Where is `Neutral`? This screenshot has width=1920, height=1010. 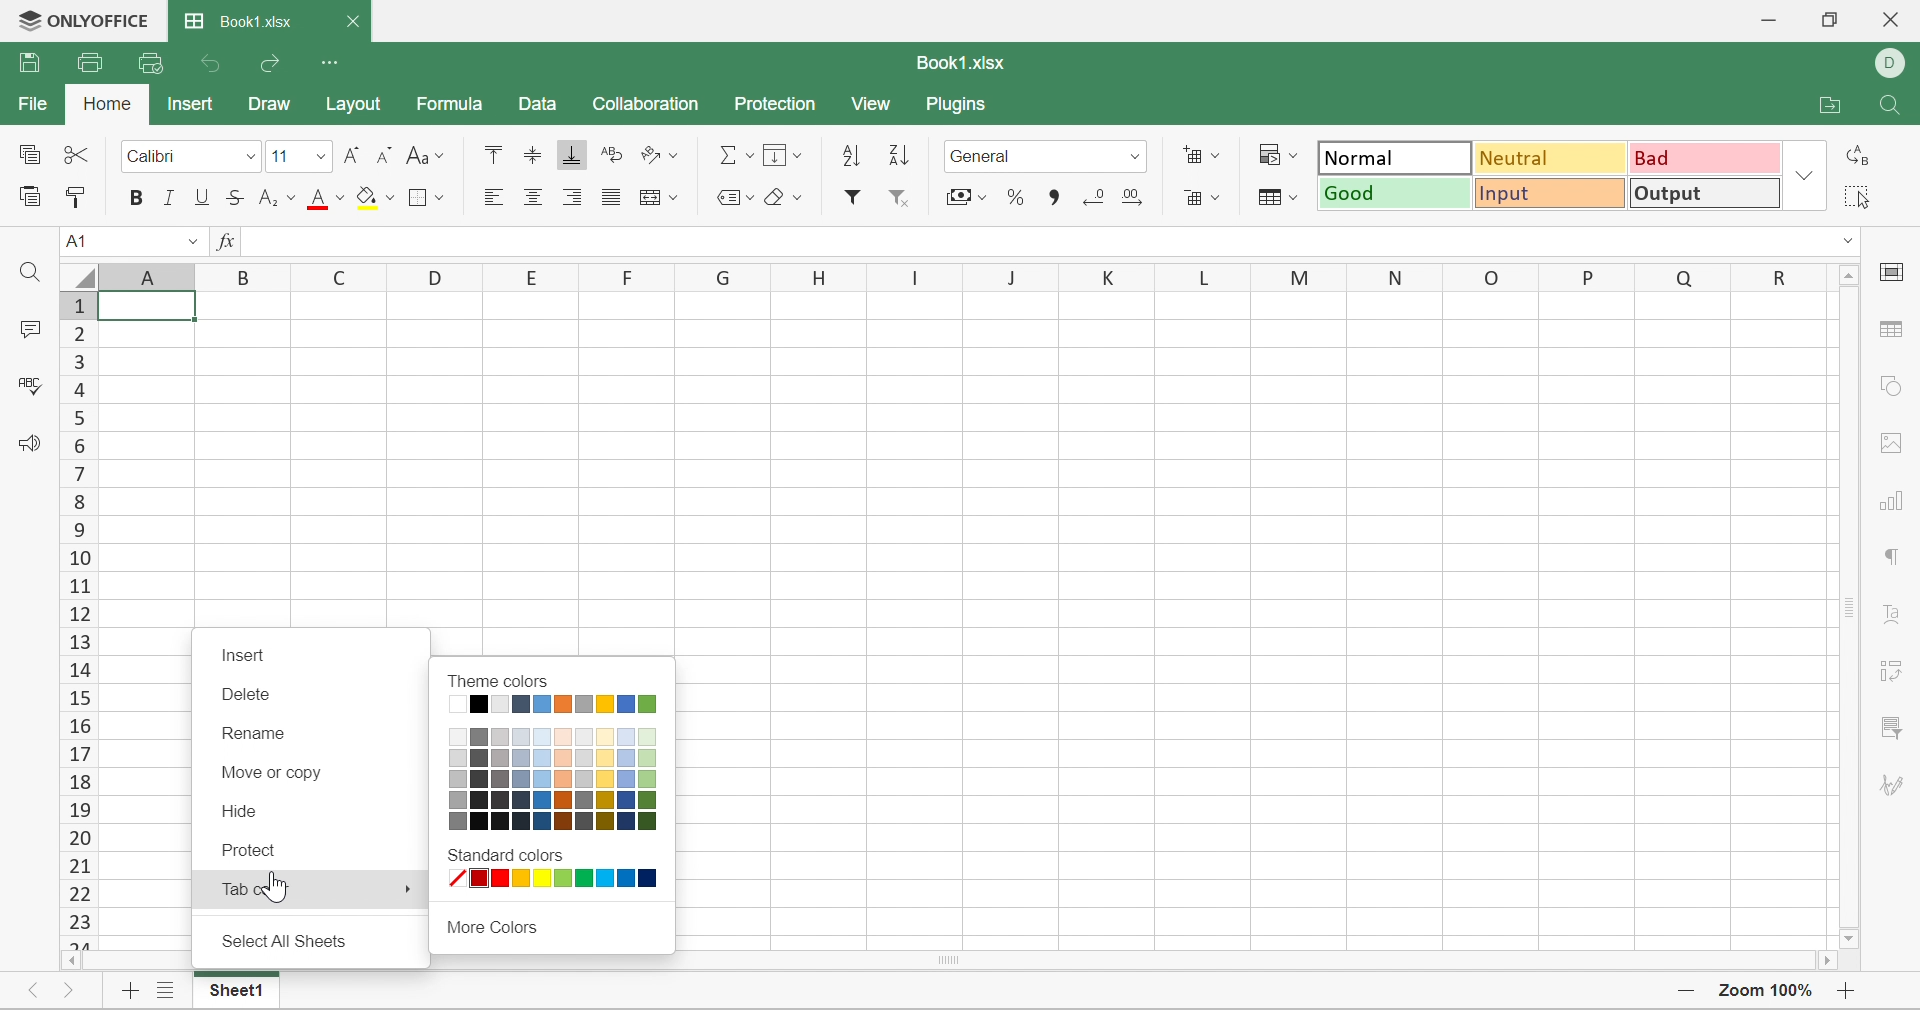
Neutral is located at coordinates (1553, 158).